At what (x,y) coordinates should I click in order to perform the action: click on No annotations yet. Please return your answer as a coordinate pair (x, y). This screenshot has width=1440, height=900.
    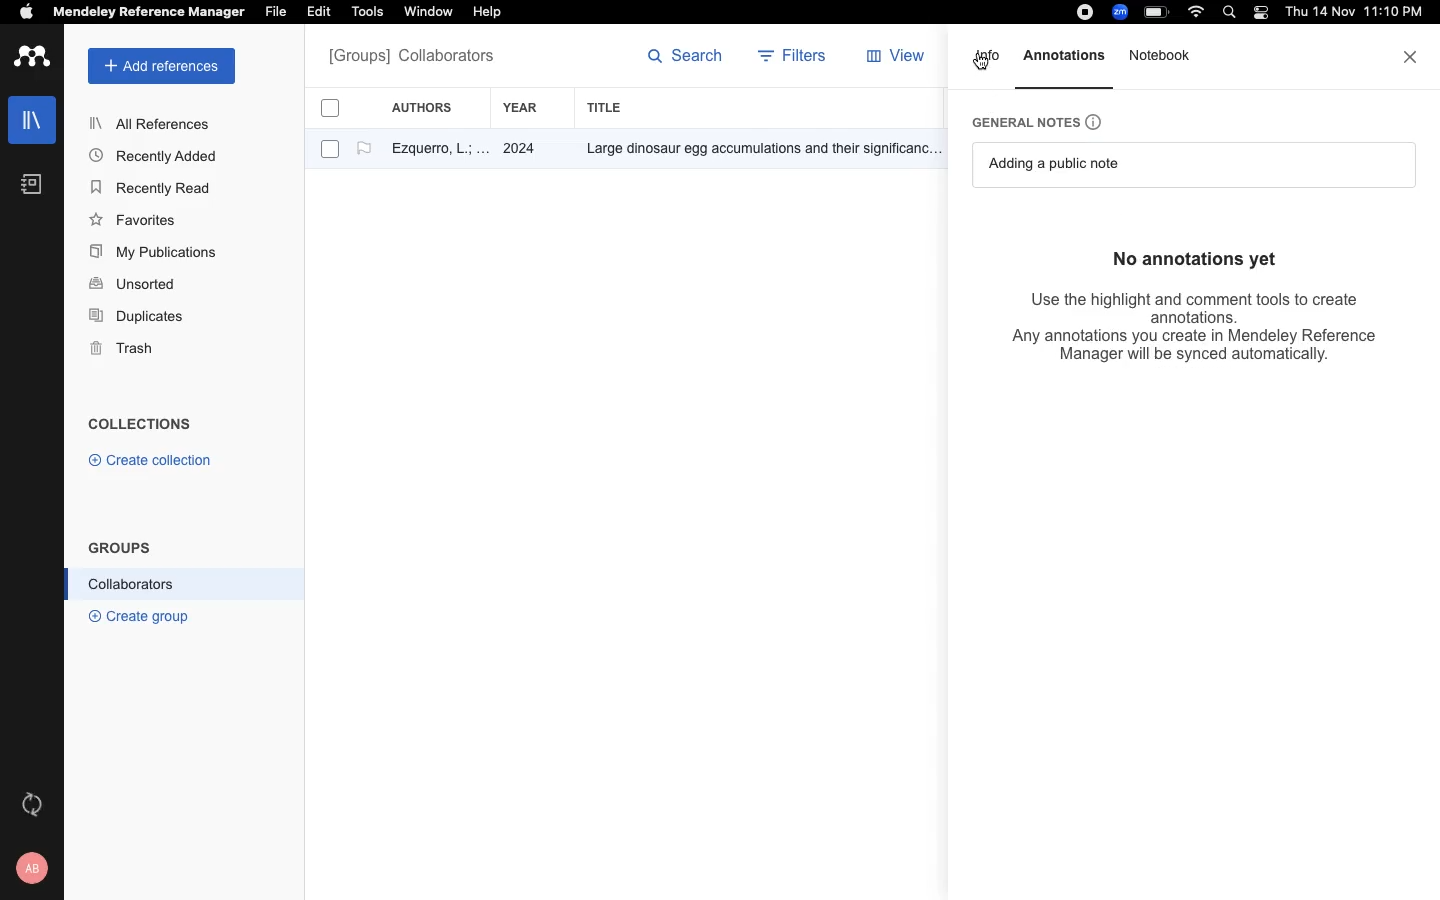
    Looking at the image, I should click on (1206, 258).